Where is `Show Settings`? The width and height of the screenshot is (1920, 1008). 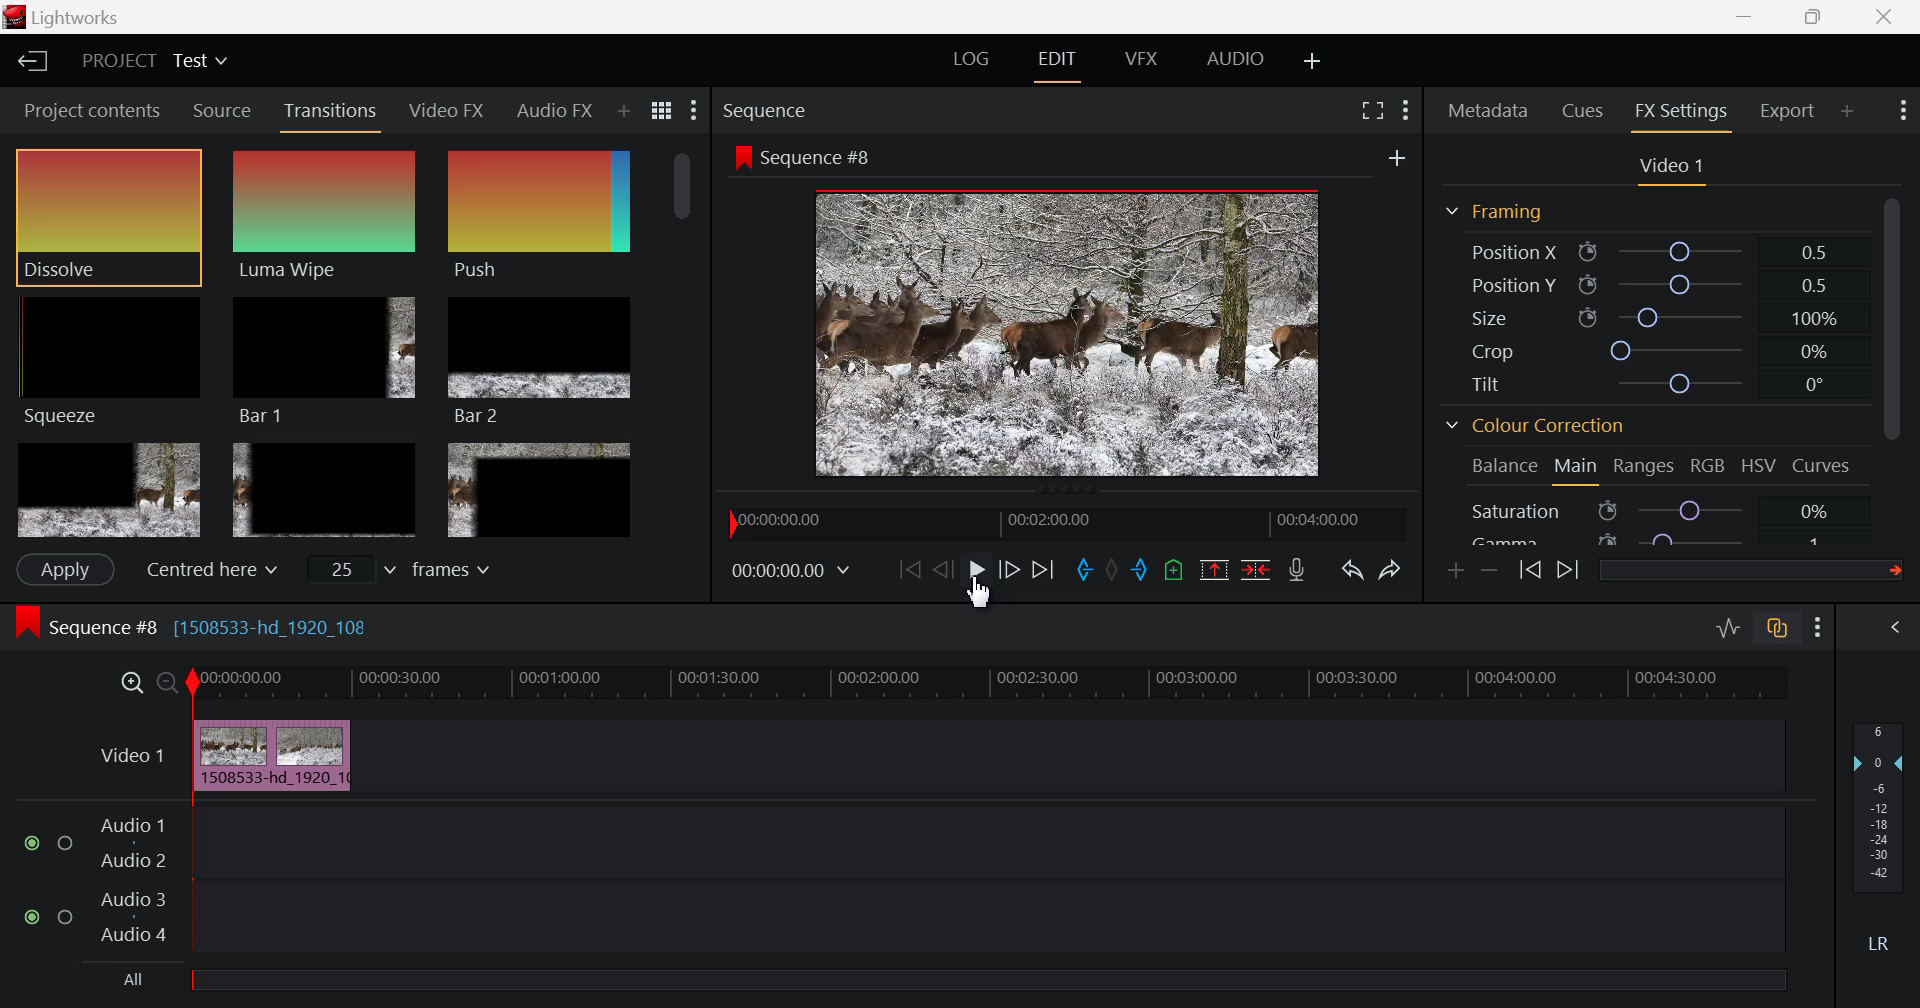
Show Settings is located at coordinates (1901, 111).